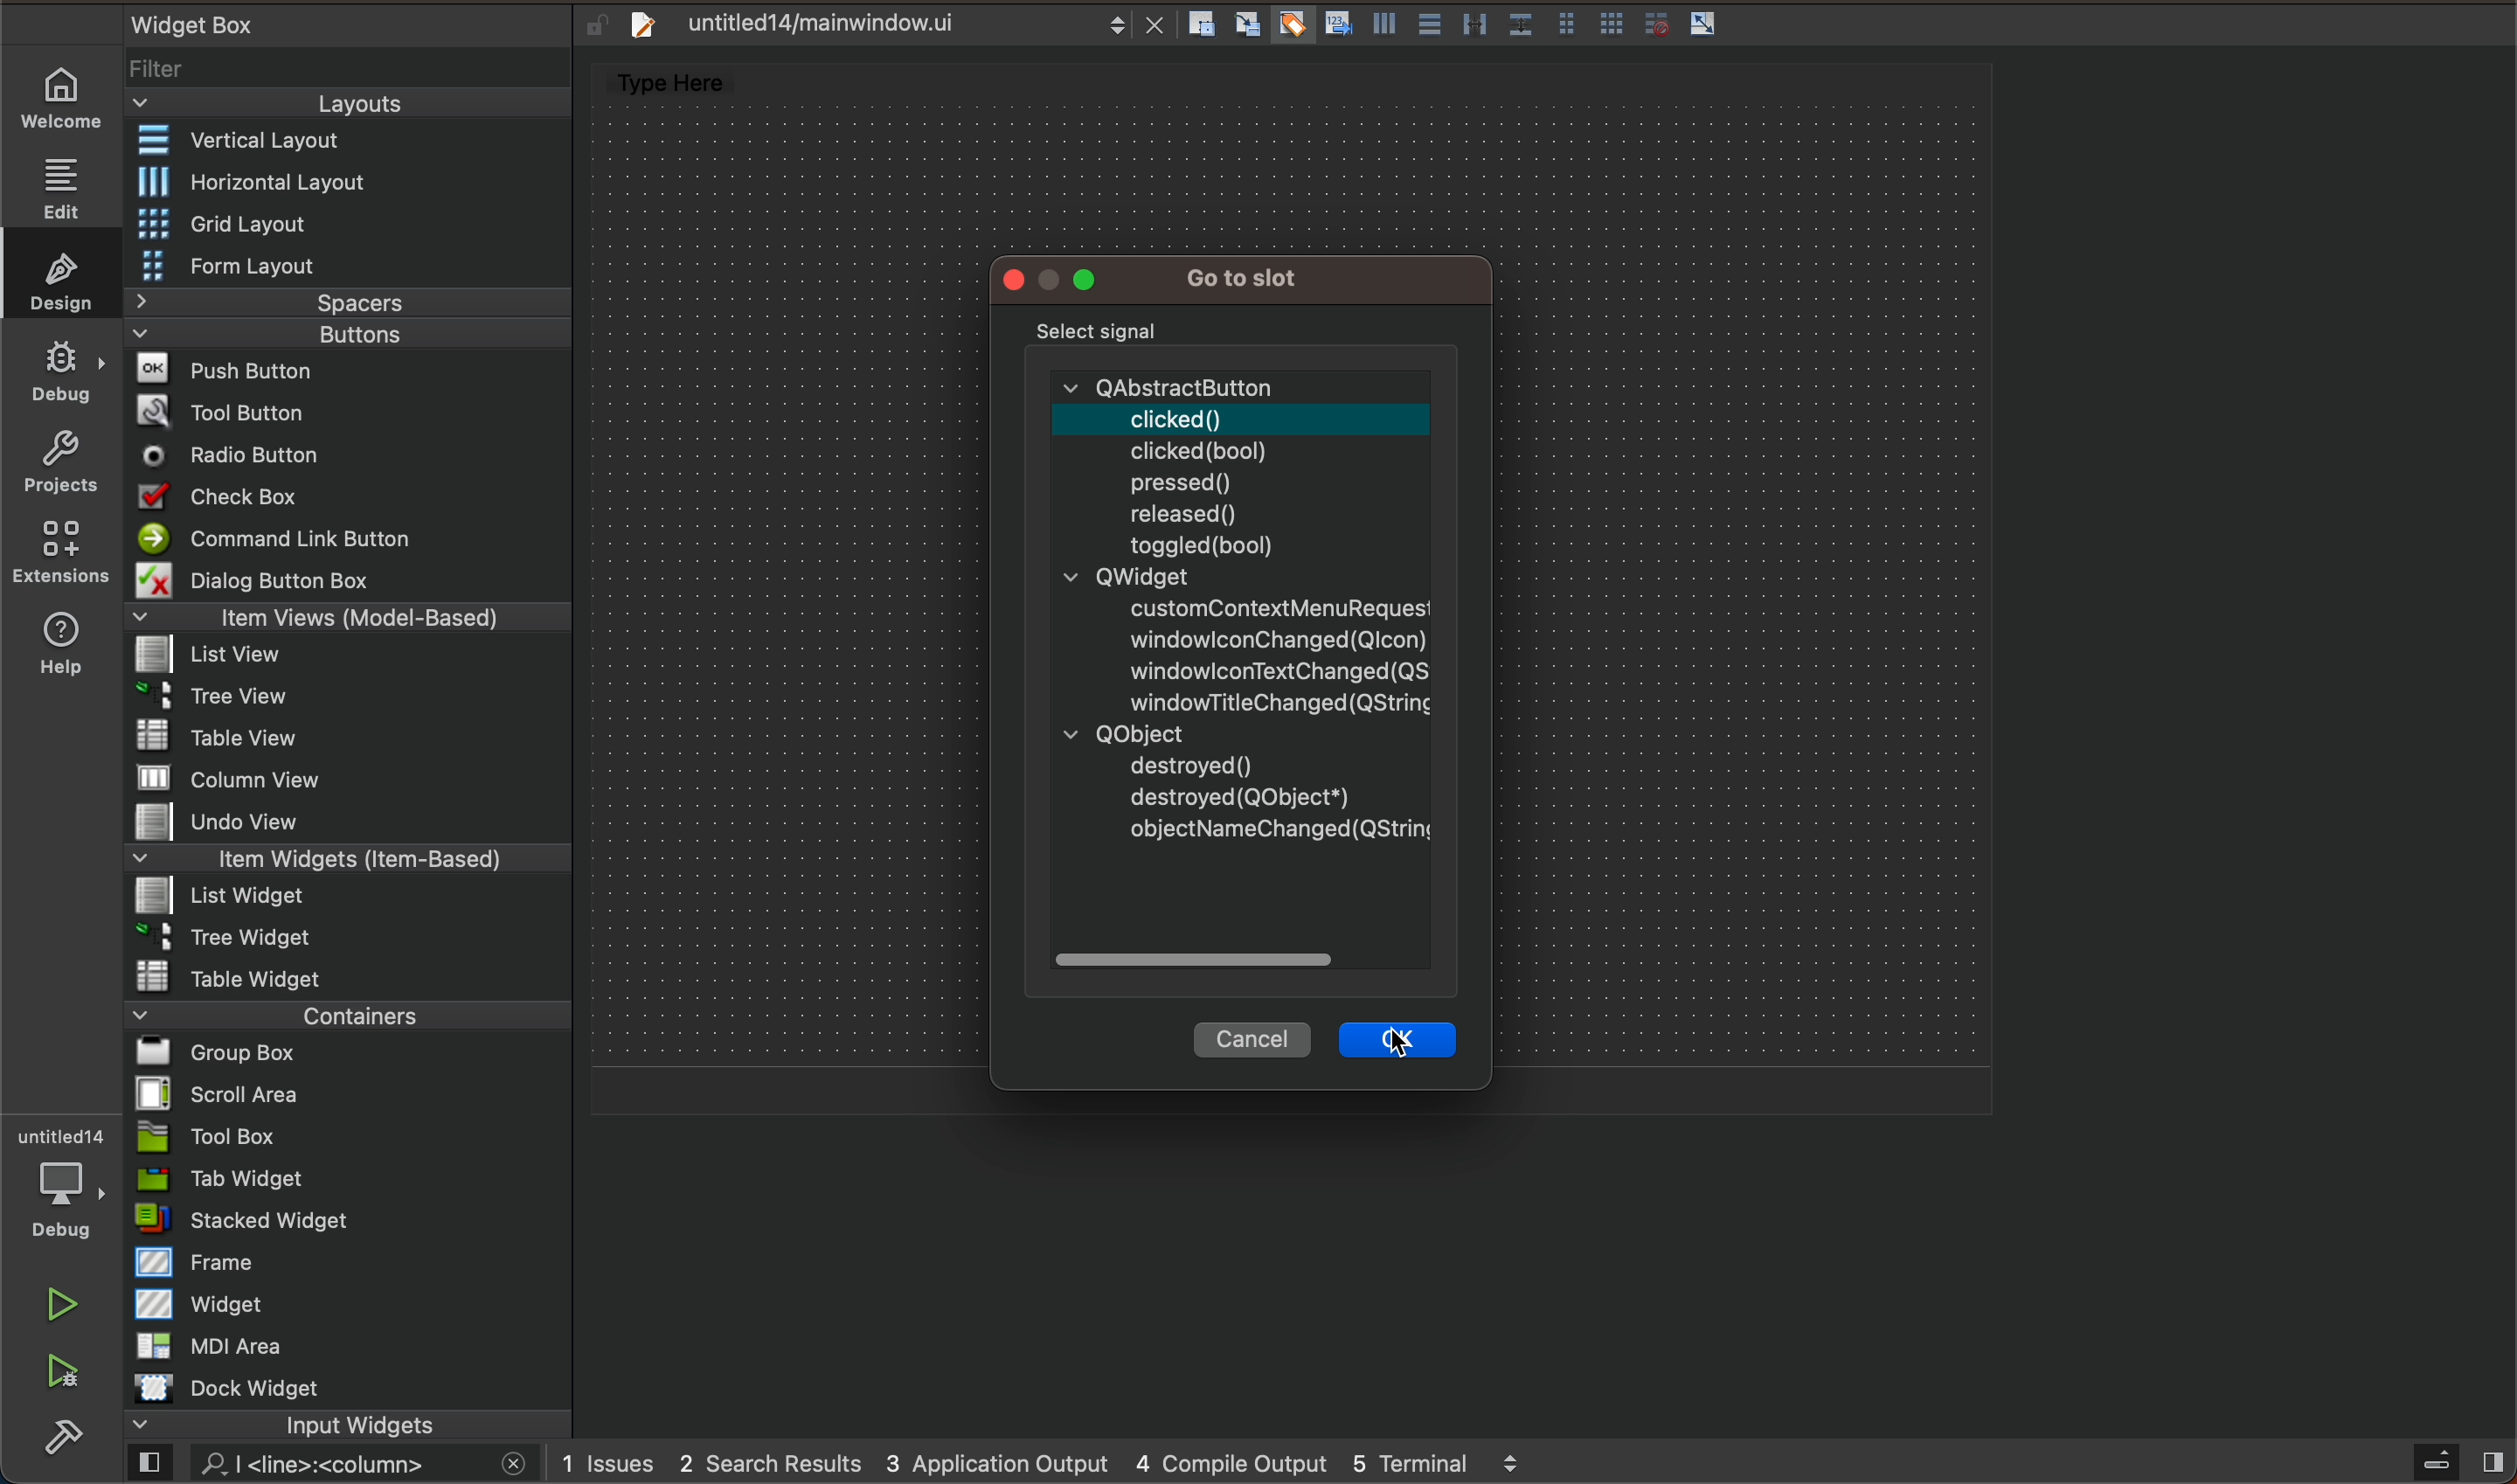 The height and width of the screenshot is (1484, 2517). What do you see at coordinates (354, 1309) in the screenshot?
I see `widget` at bounding box center [354, 1309].